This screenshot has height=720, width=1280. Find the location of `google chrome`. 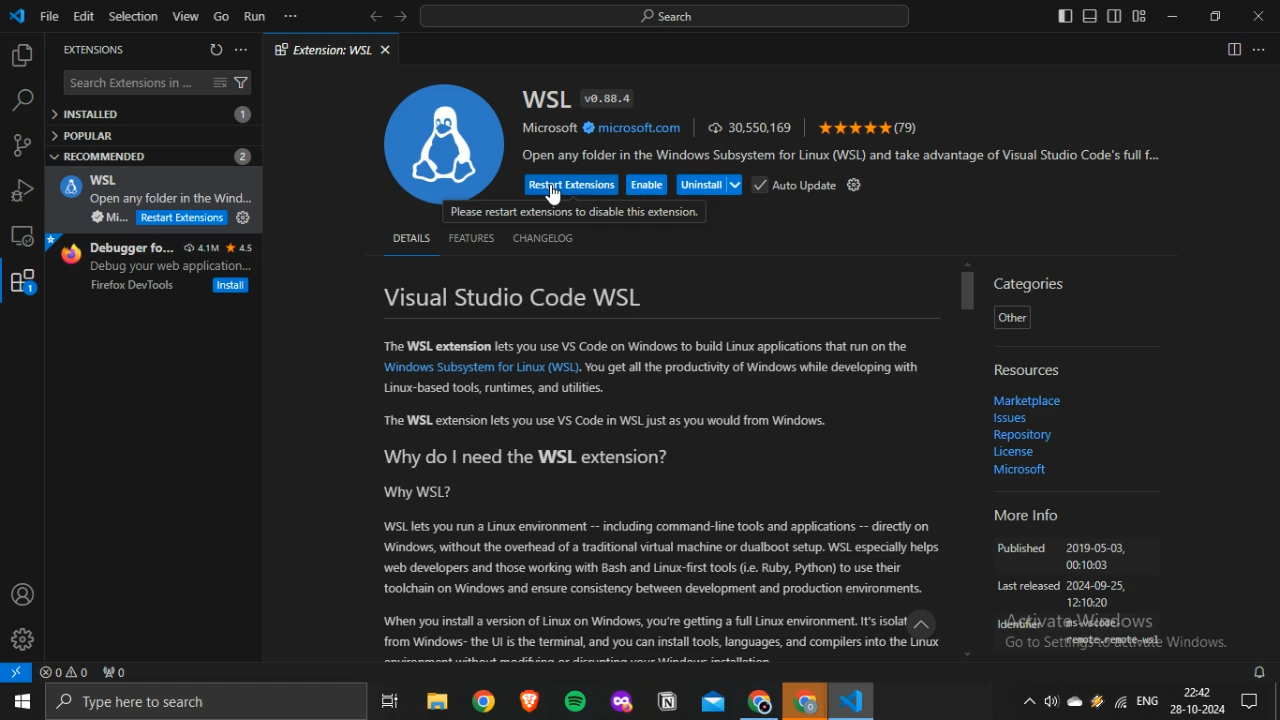

google chrome is located at coordinates (486, 700).